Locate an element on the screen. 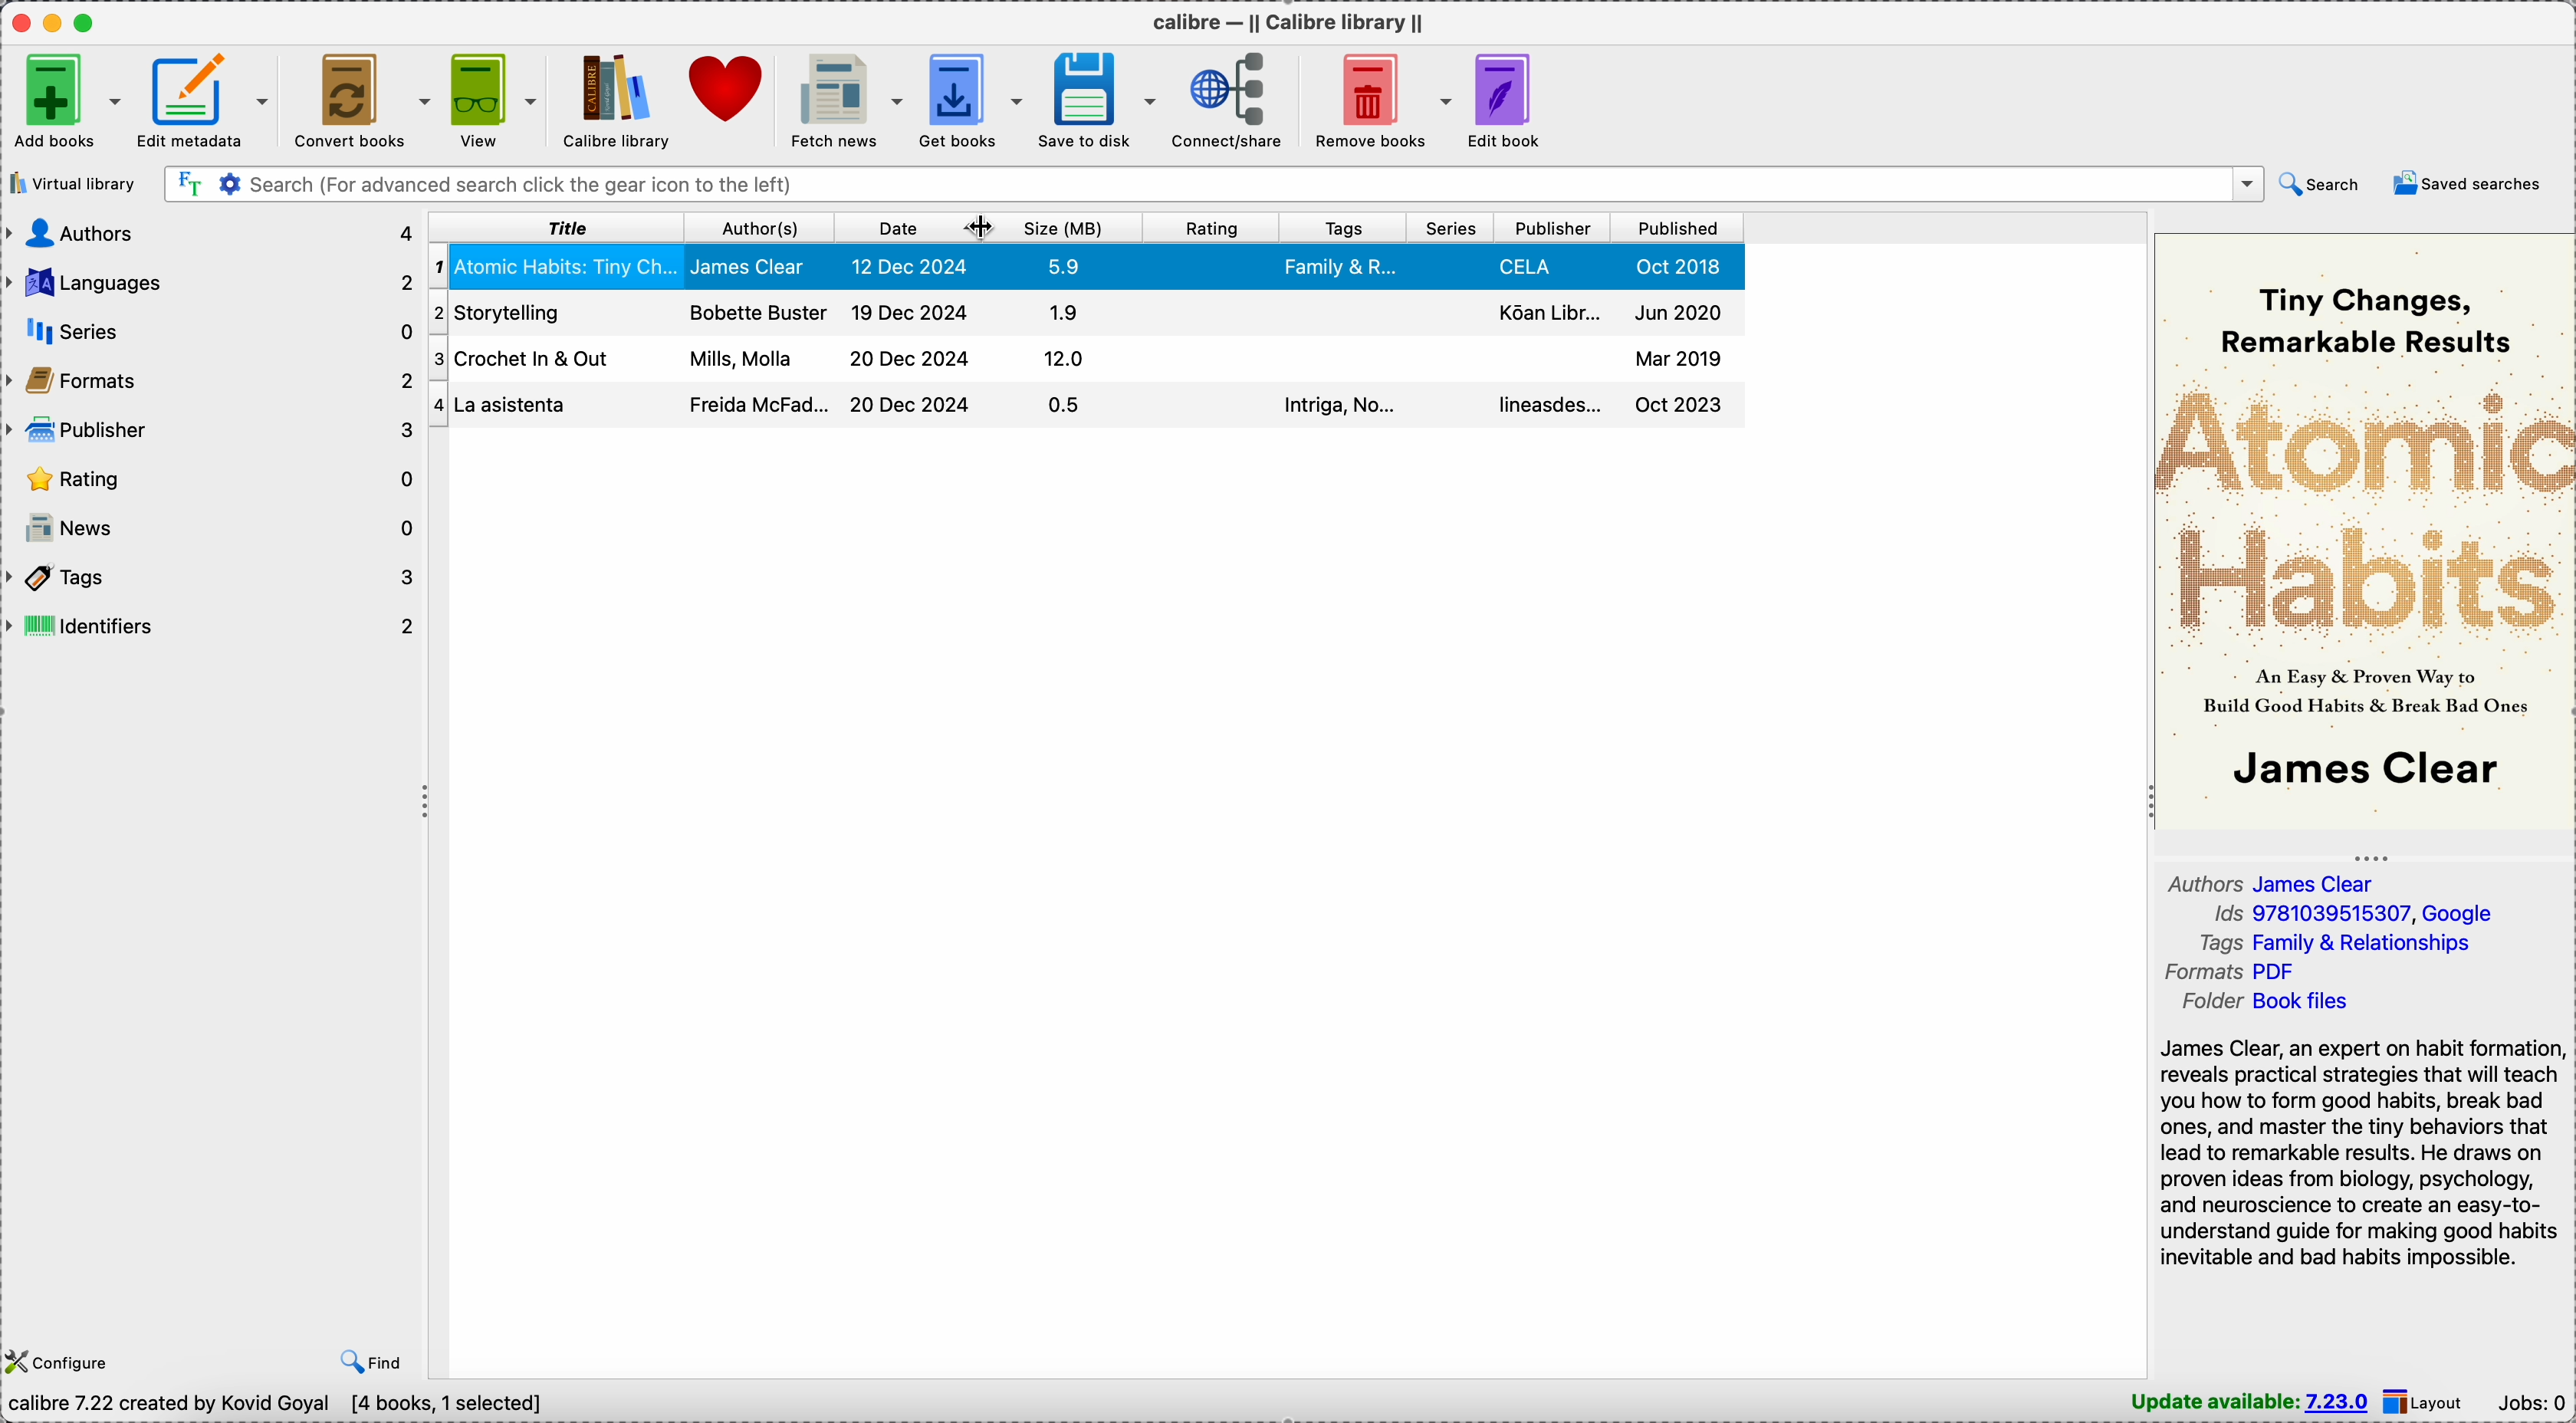  Atomic Habits: Tiny Changes book selected is located at coordinates (1087, 267).